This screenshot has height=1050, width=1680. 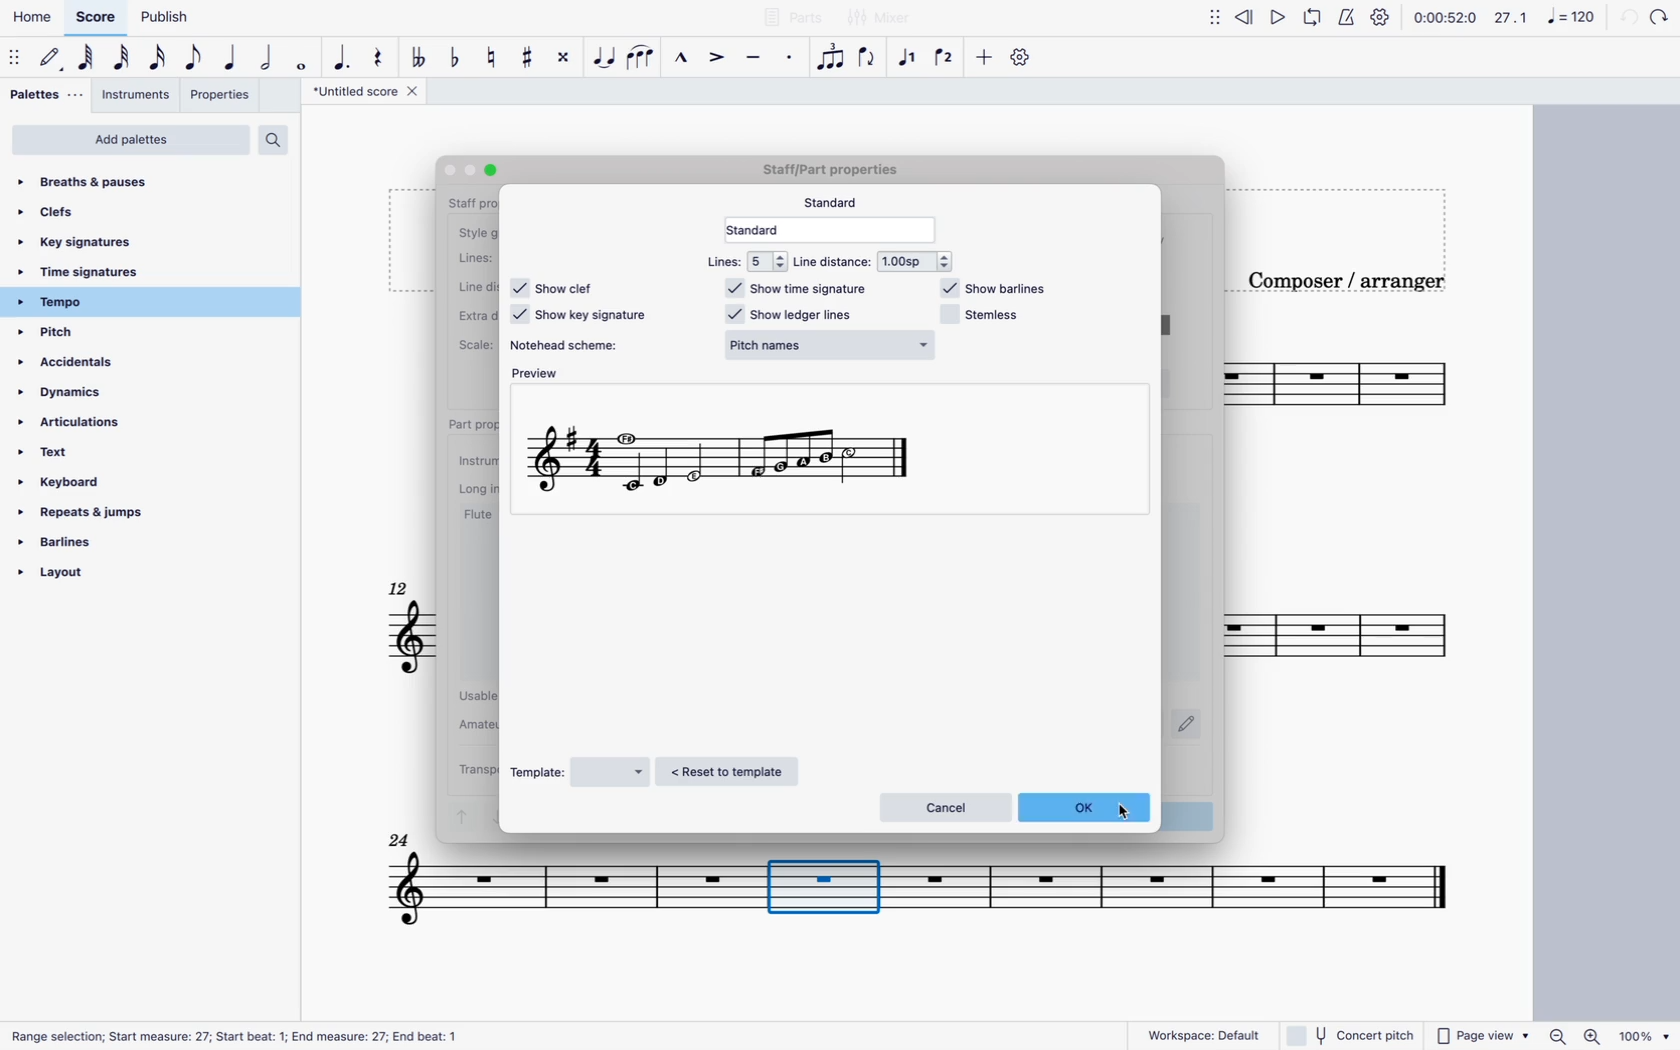 I want to click on publish, so click(x=163, y=19).